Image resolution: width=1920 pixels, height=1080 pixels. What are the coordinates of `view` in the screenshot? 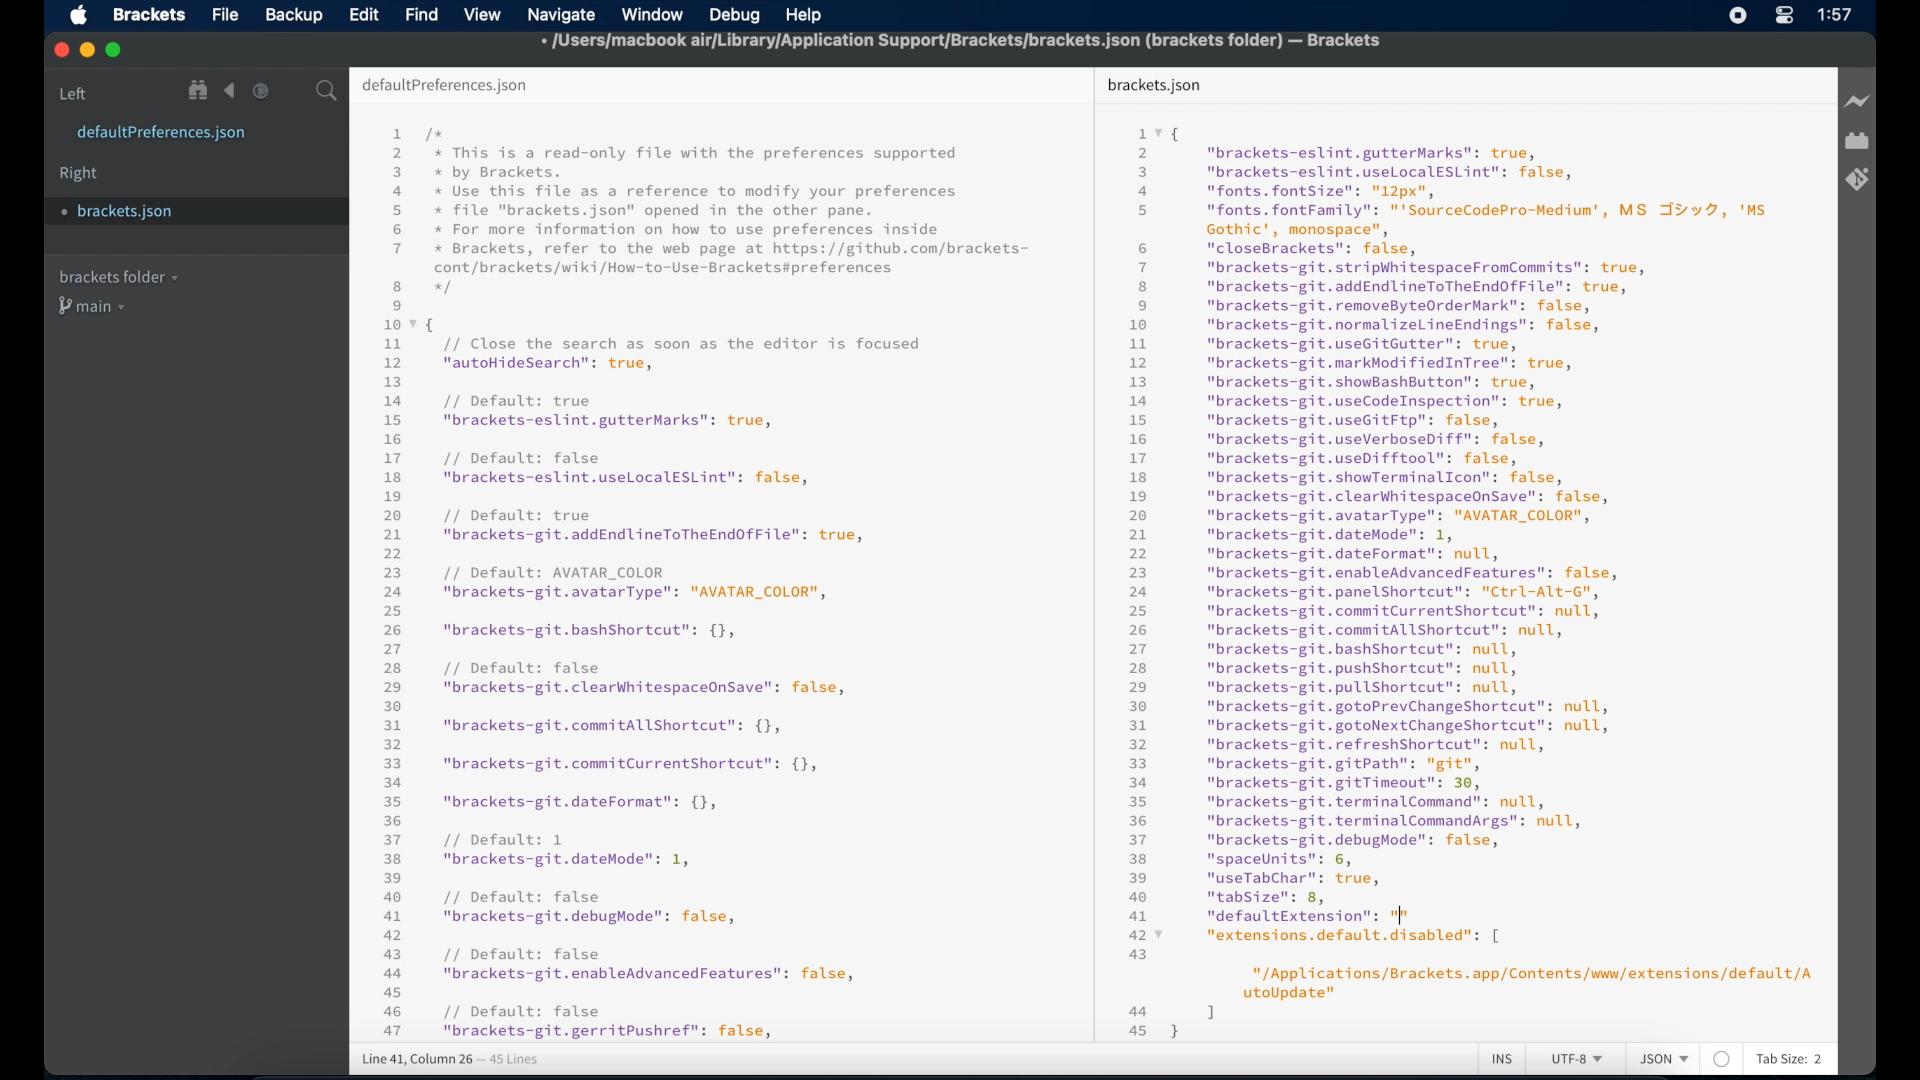 It's located at (482, 15).